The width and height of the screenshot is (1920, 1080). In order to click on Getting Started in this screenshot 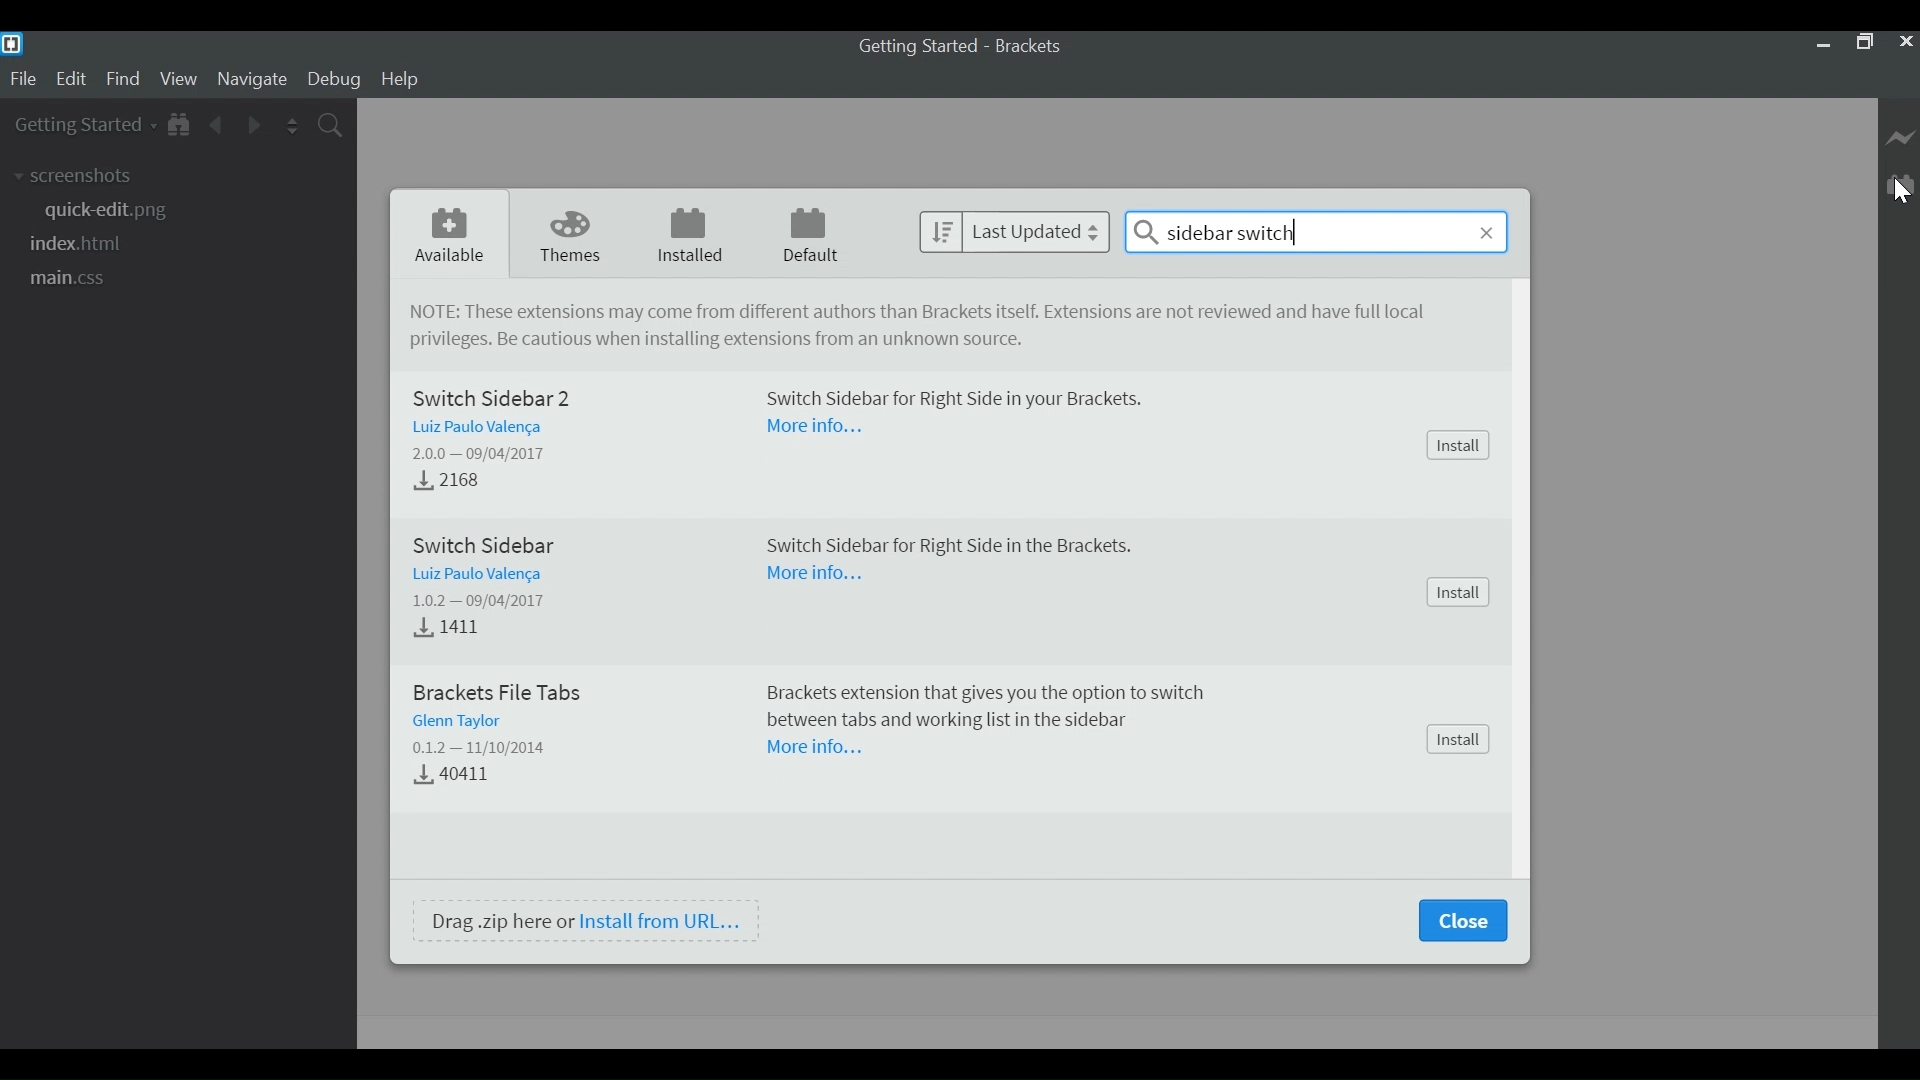, I will do `click(85, 125)`.